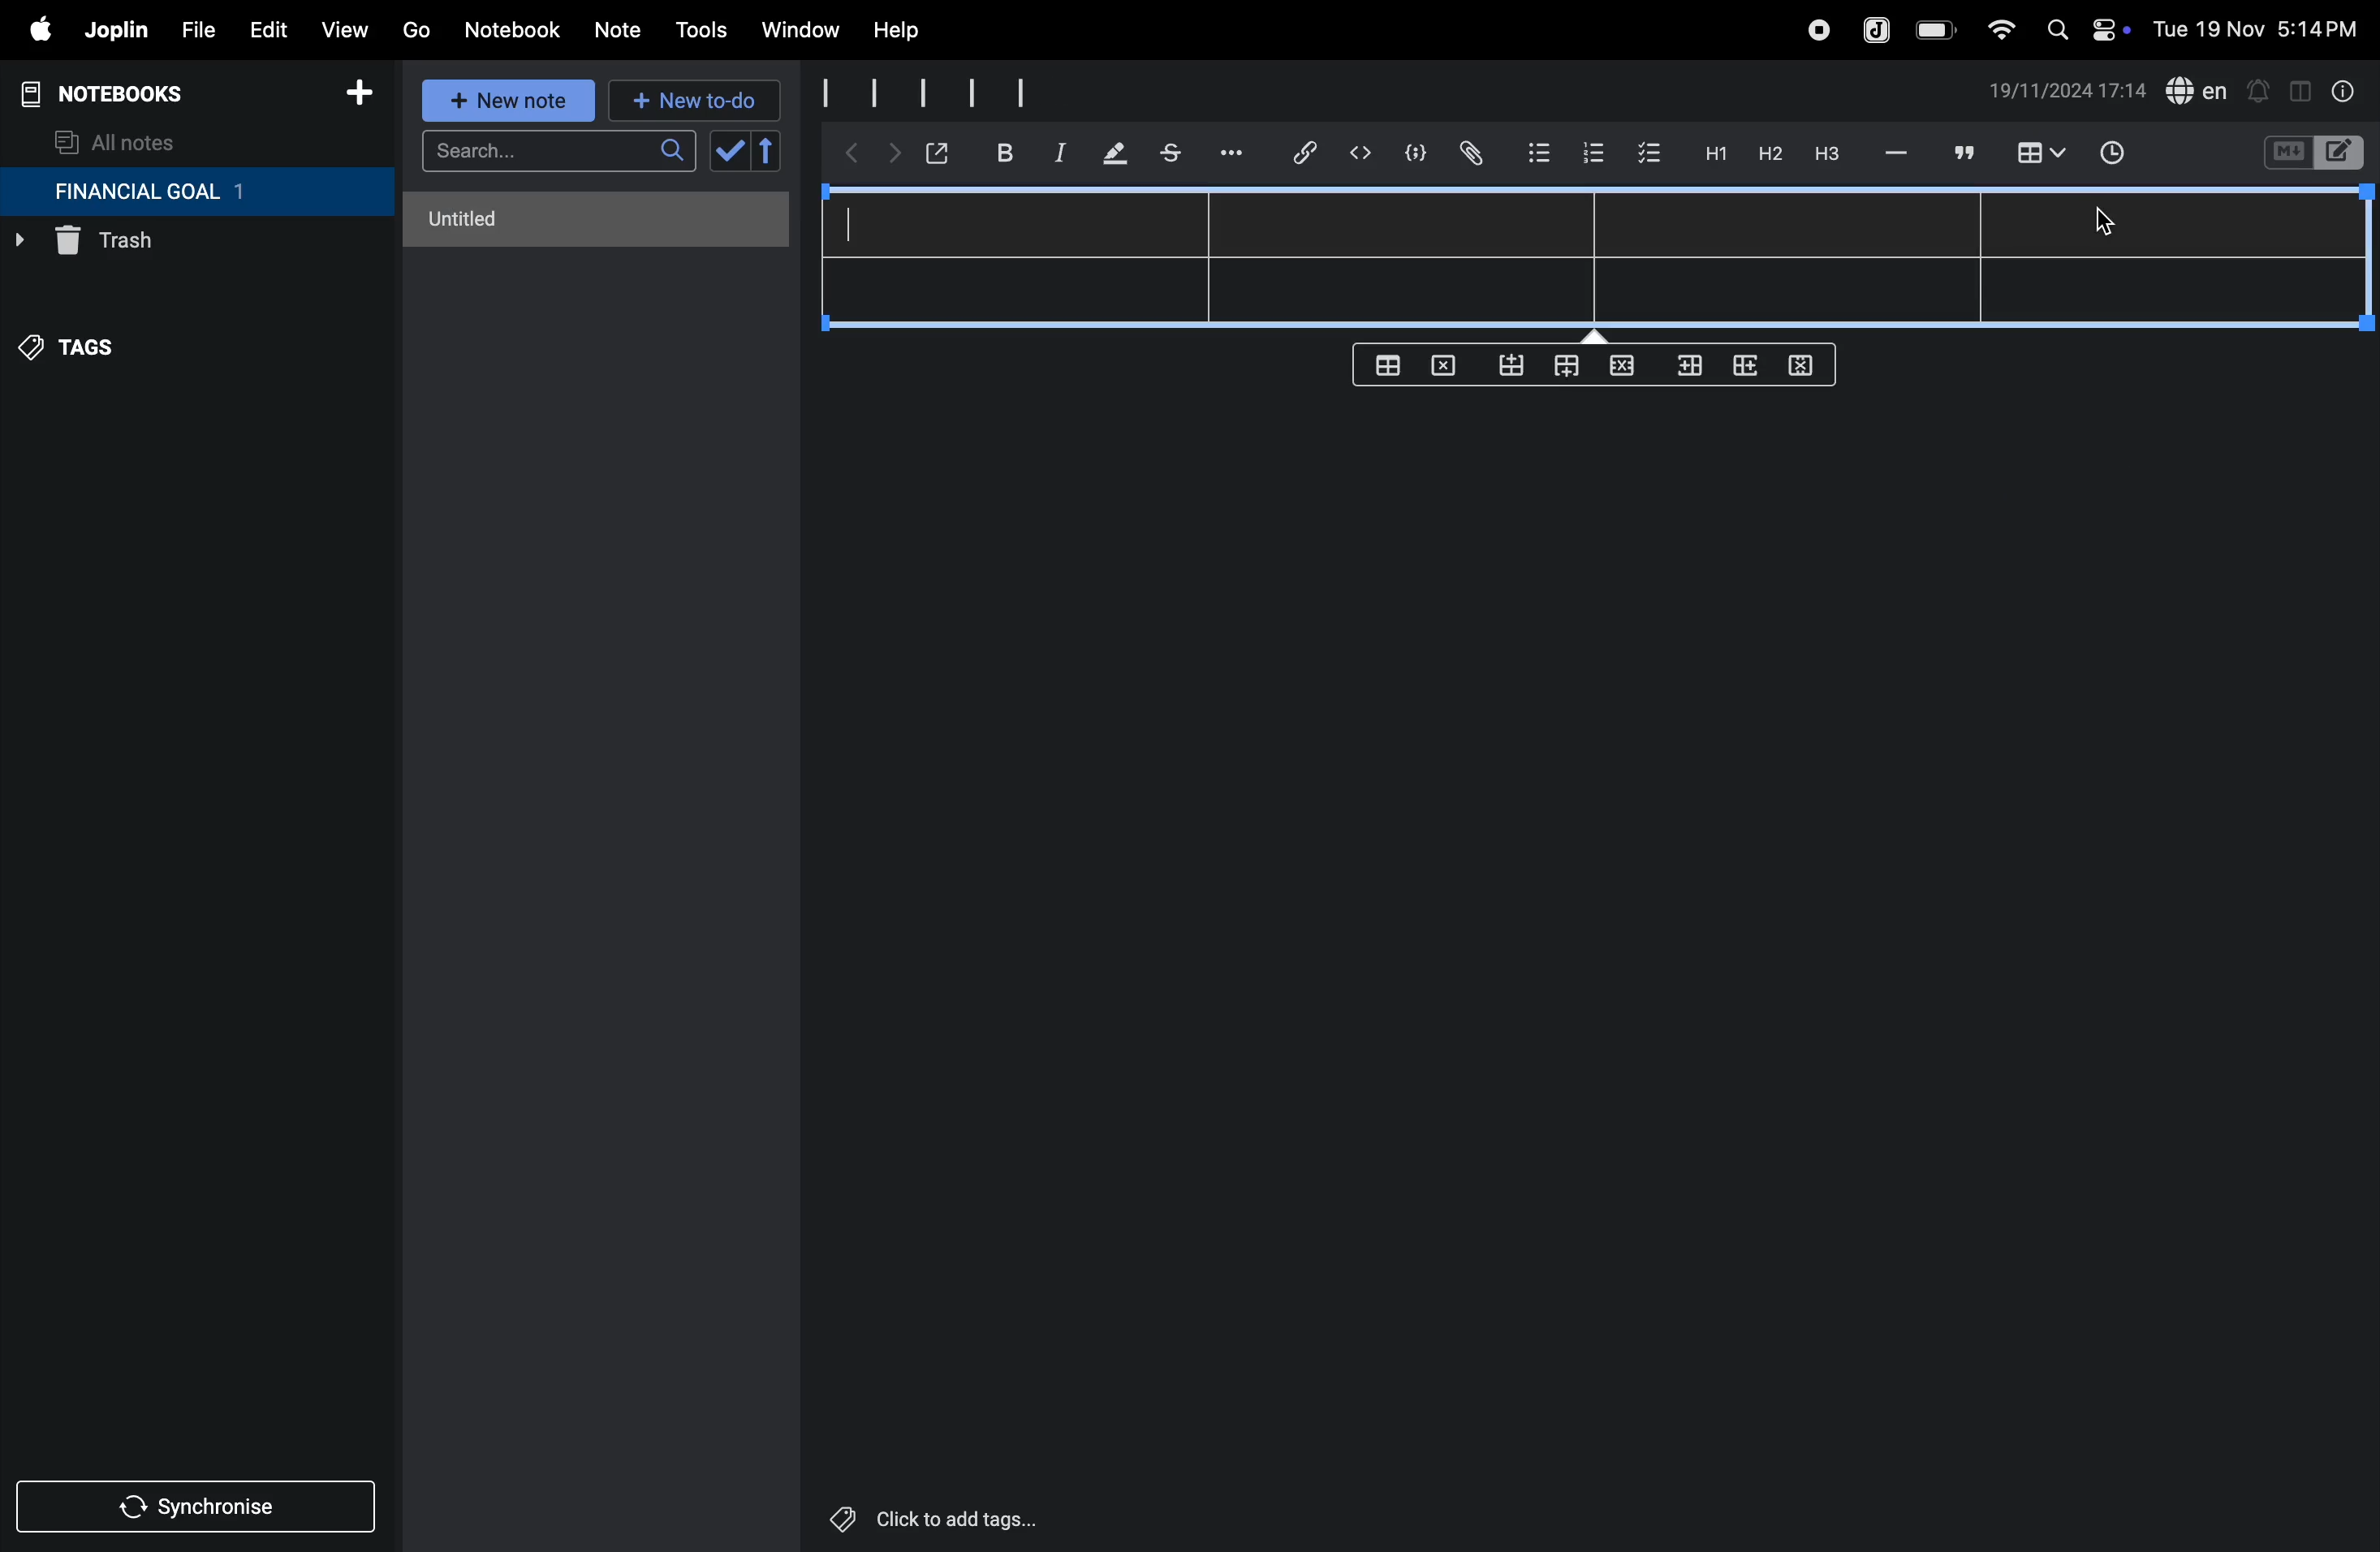 The height and width of the screenshot is (1552, 2380). Describe the element at coordinates (198, 1503) in the screenshot. I see `synchronize` at that location.